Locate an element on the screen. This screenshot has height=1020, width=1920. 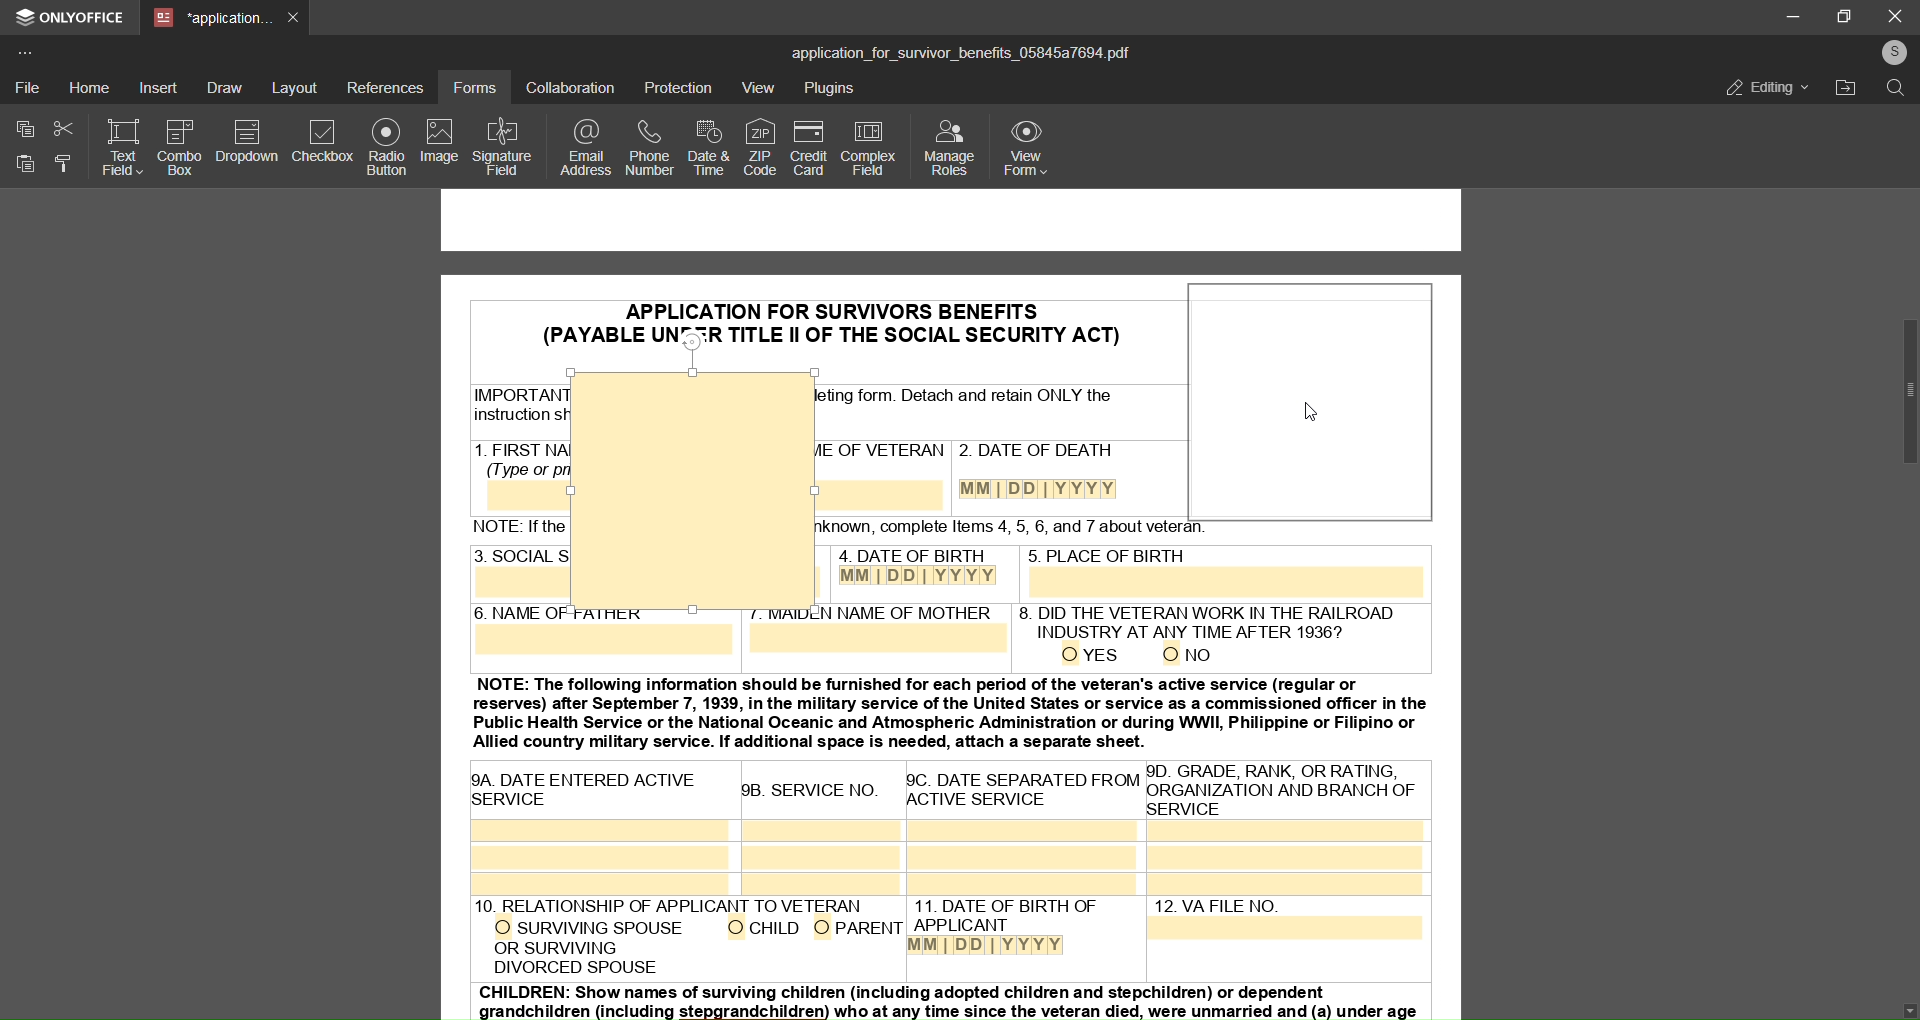
close tab is located at coordinates (295, 16).